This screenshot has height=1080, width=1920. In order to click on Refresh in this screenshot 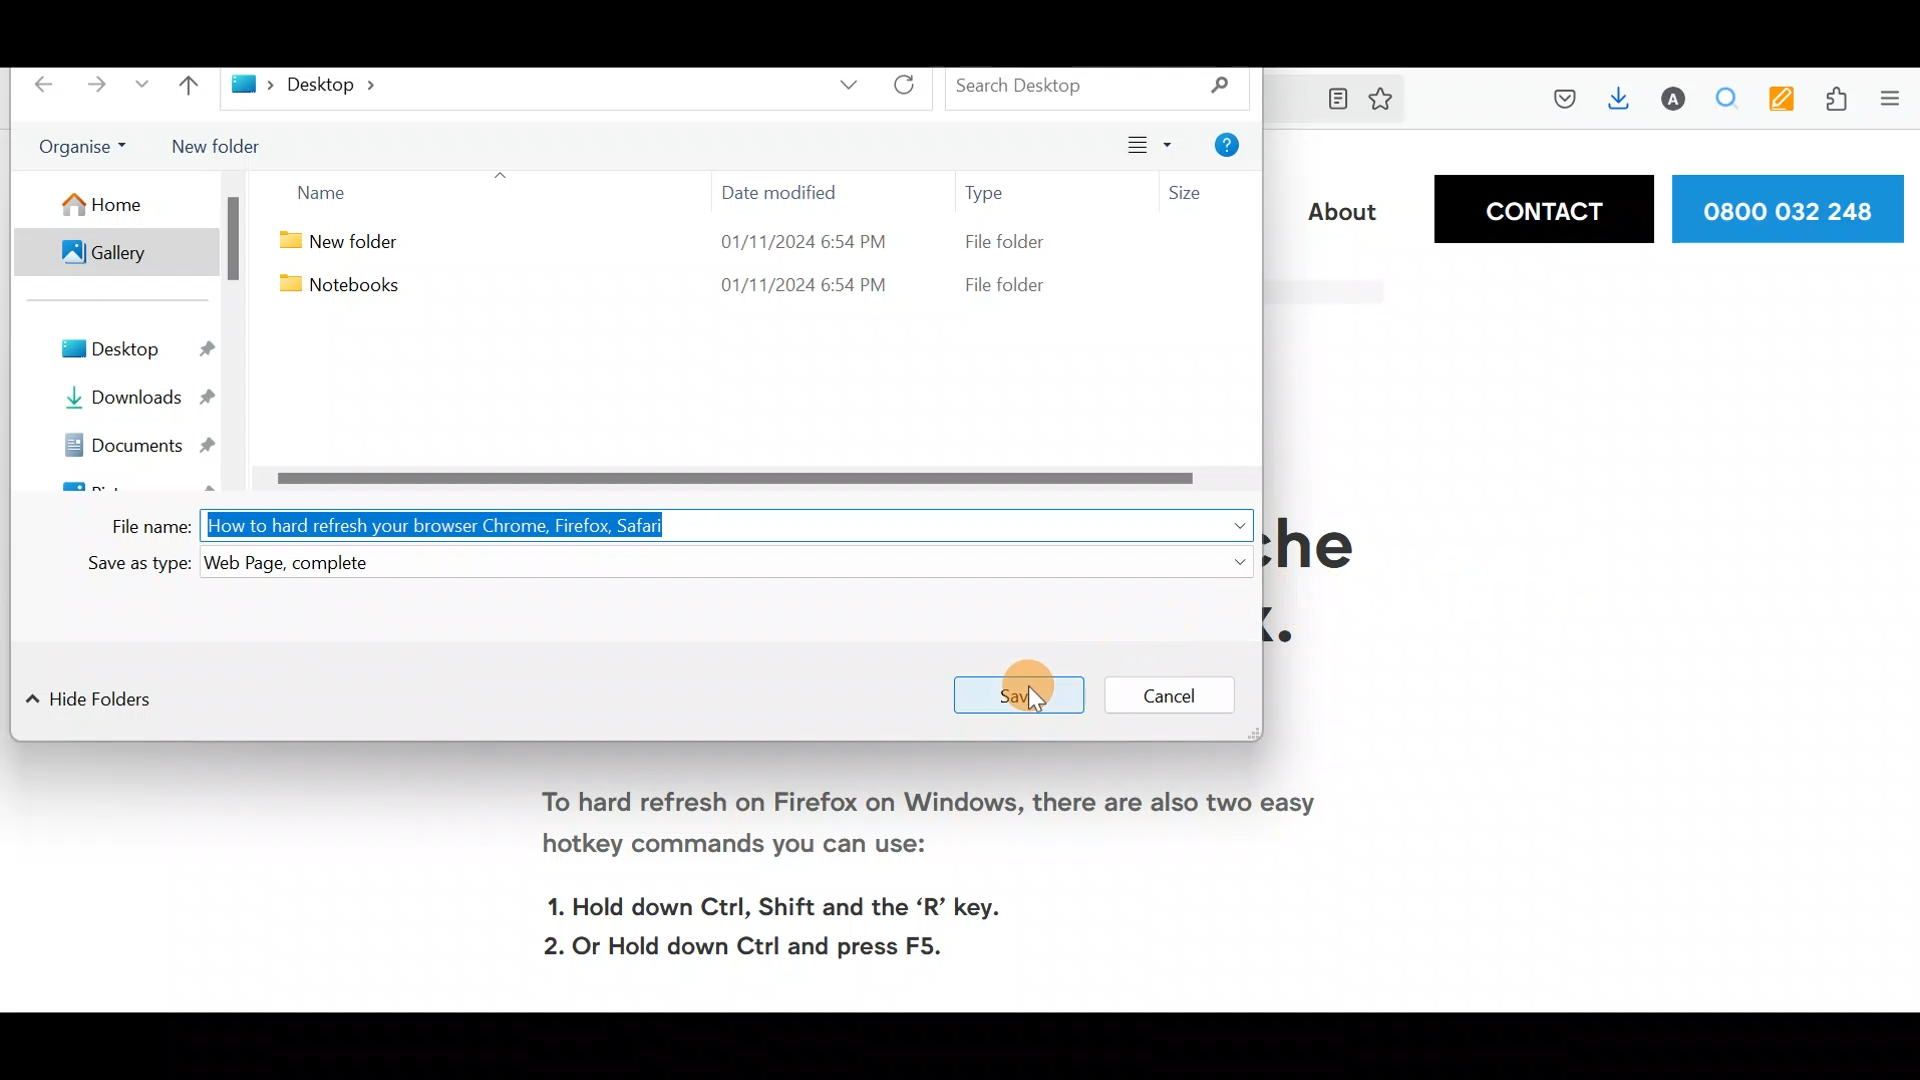, I will do `click(915, 90)`.